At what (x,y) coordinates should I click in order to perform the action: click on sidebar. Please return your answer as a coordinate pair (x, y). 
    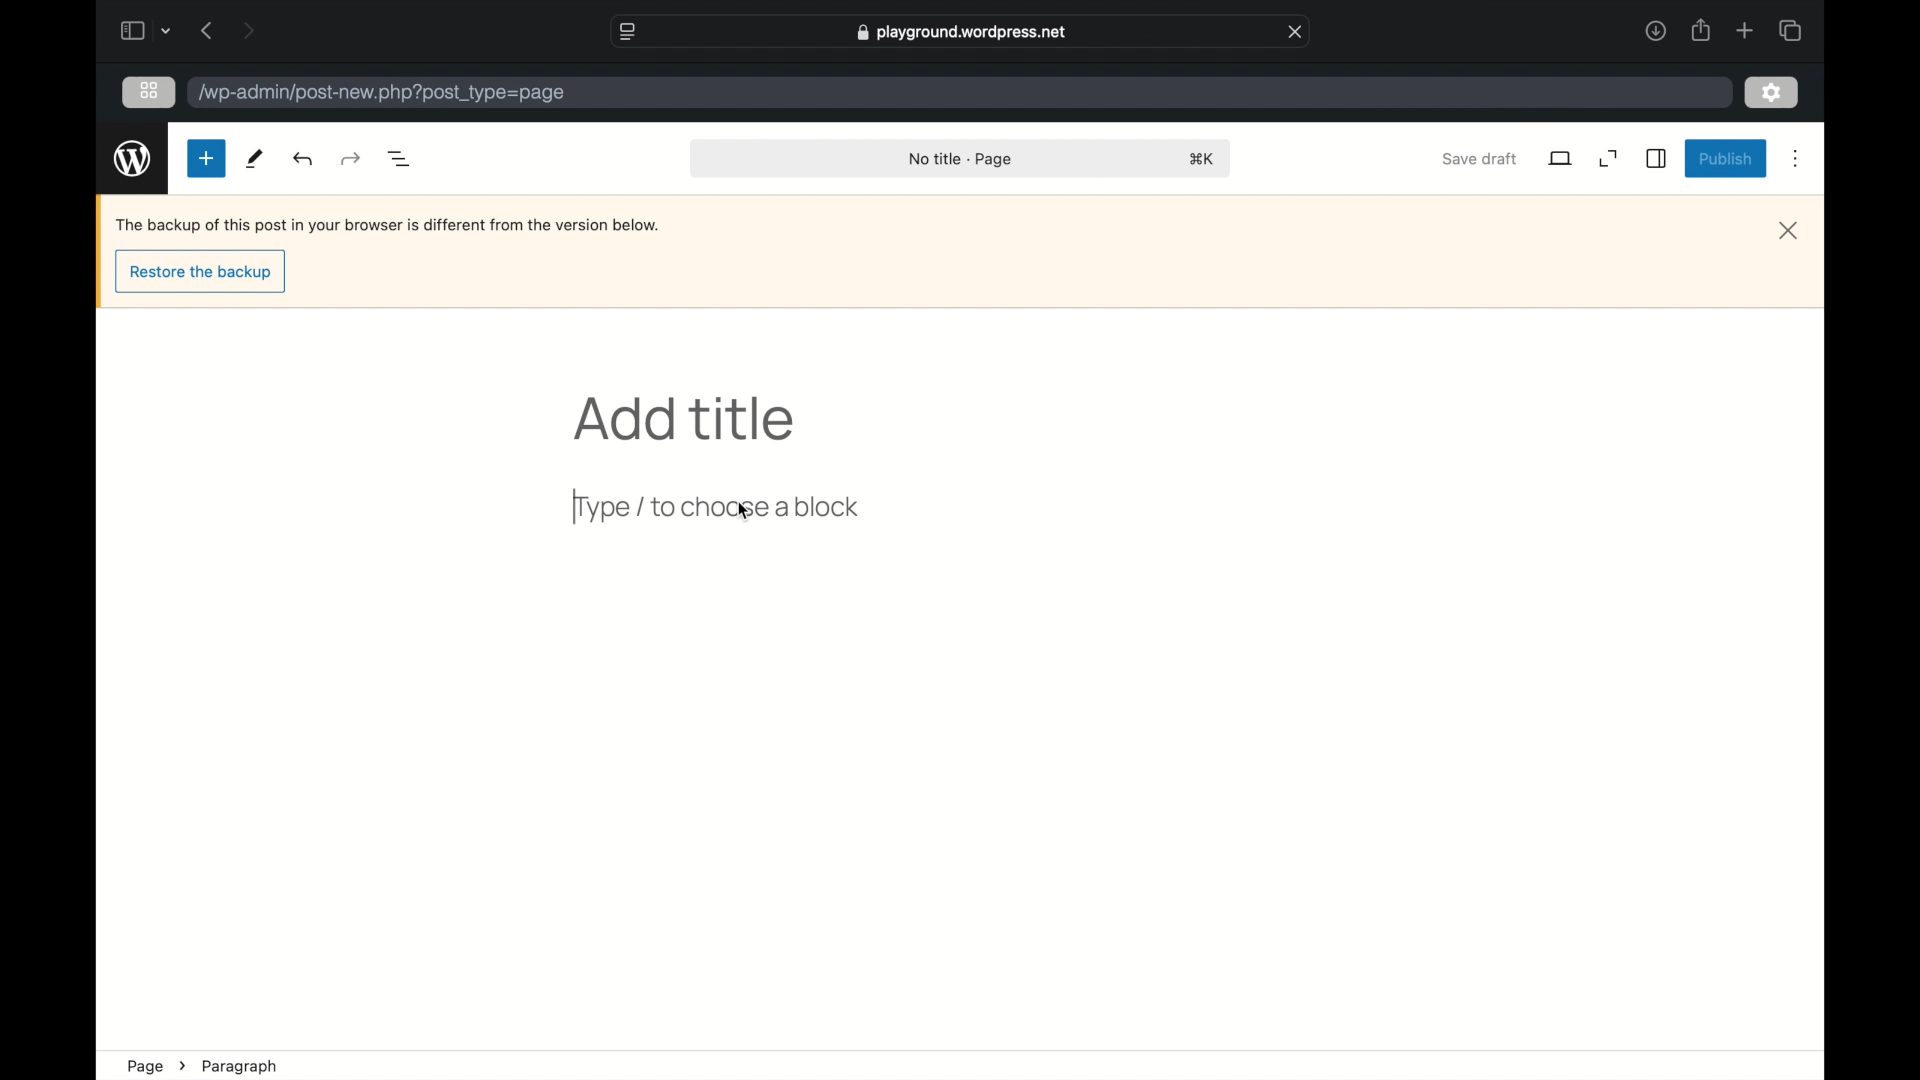
    Looking at the image, I should click on (131, 30).